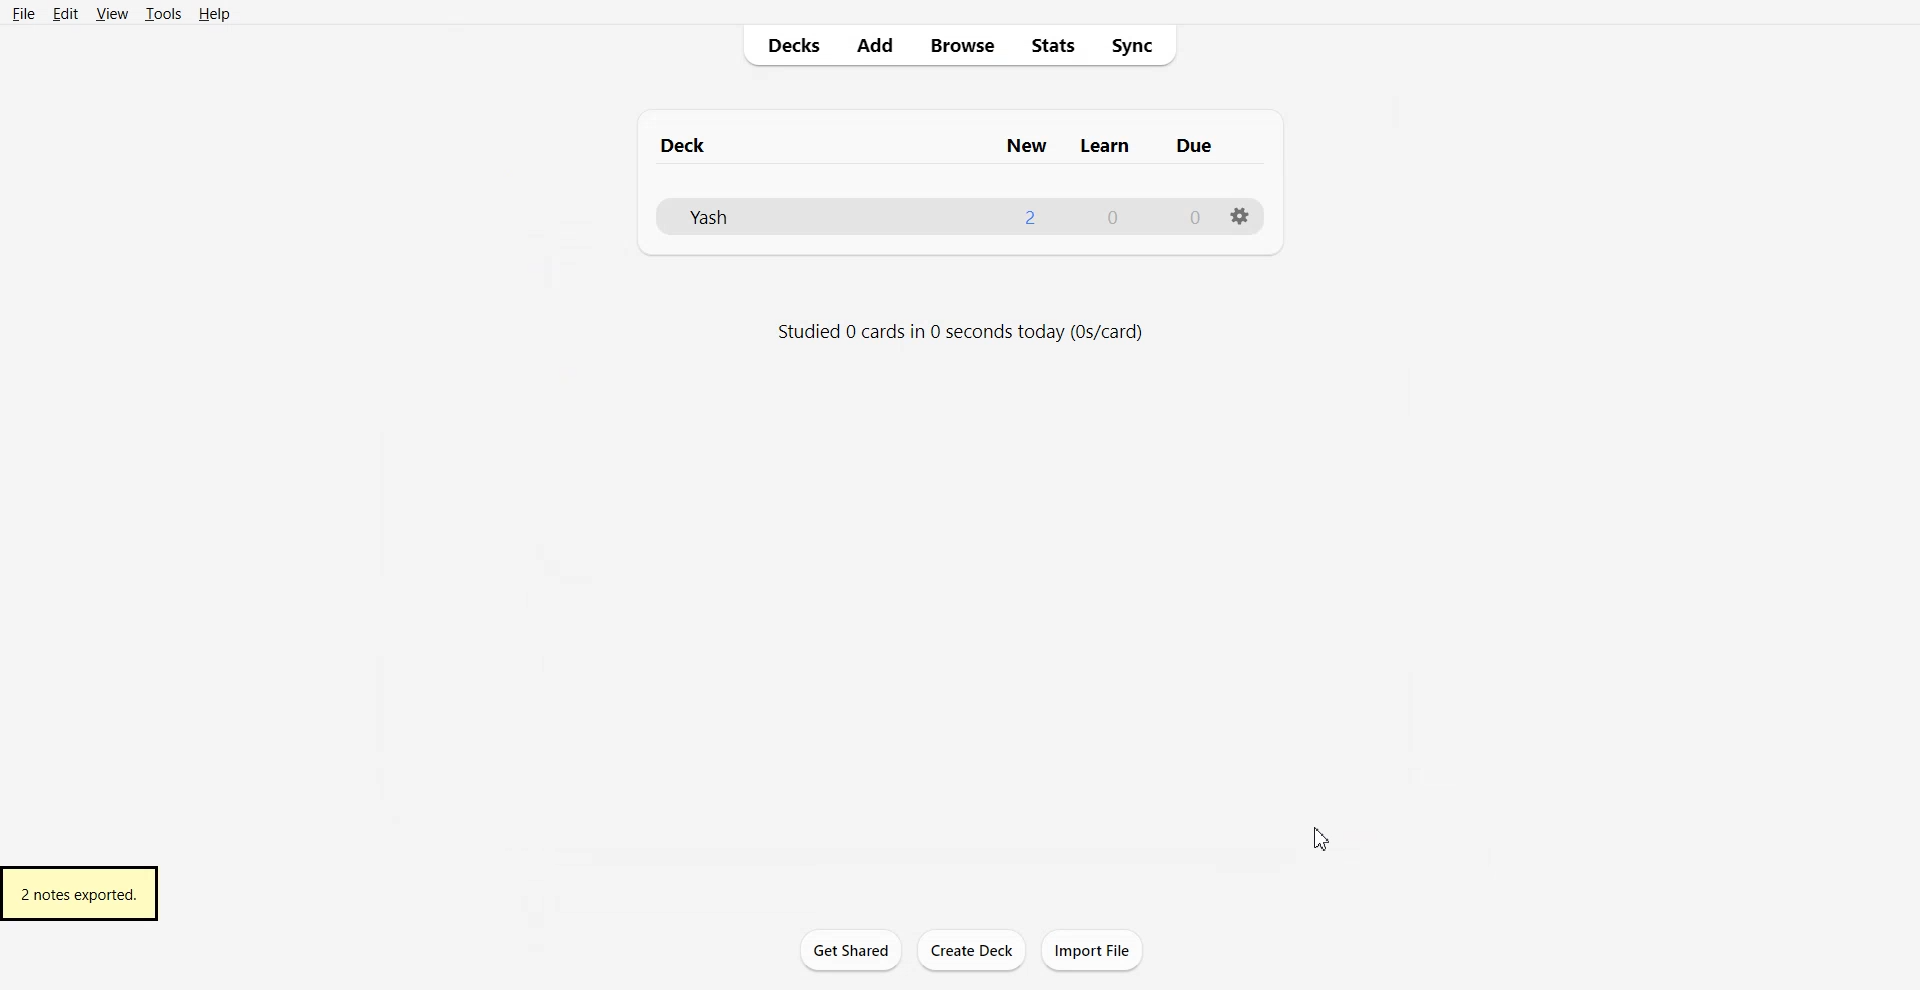 Image resolution: width=1920 pixels, height=990 pixels. Describe the element at coordinates (963, 331) in the screenshot. I see `Studied 0 cards in 0 seconds today (0s/card)` at that location.